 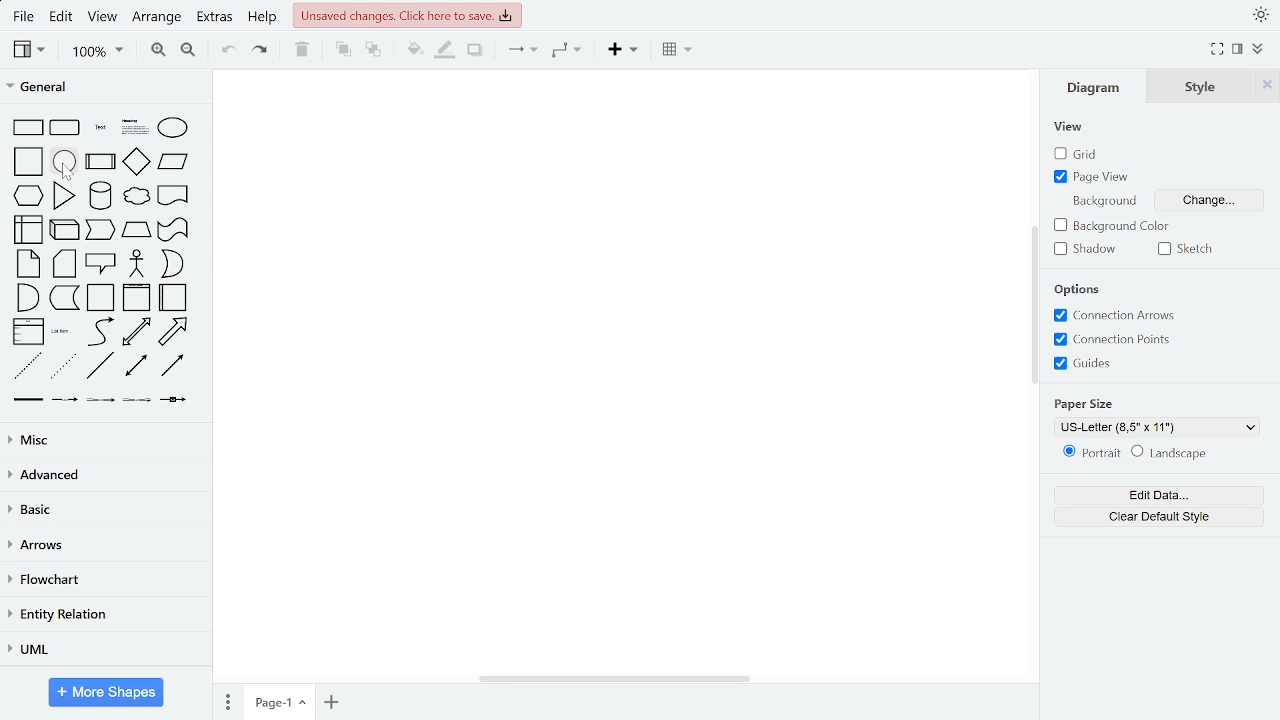 What do you see at coordinates (29, 366) in the screenshot?
I see `dashed line` at bounding box center [29, 366].